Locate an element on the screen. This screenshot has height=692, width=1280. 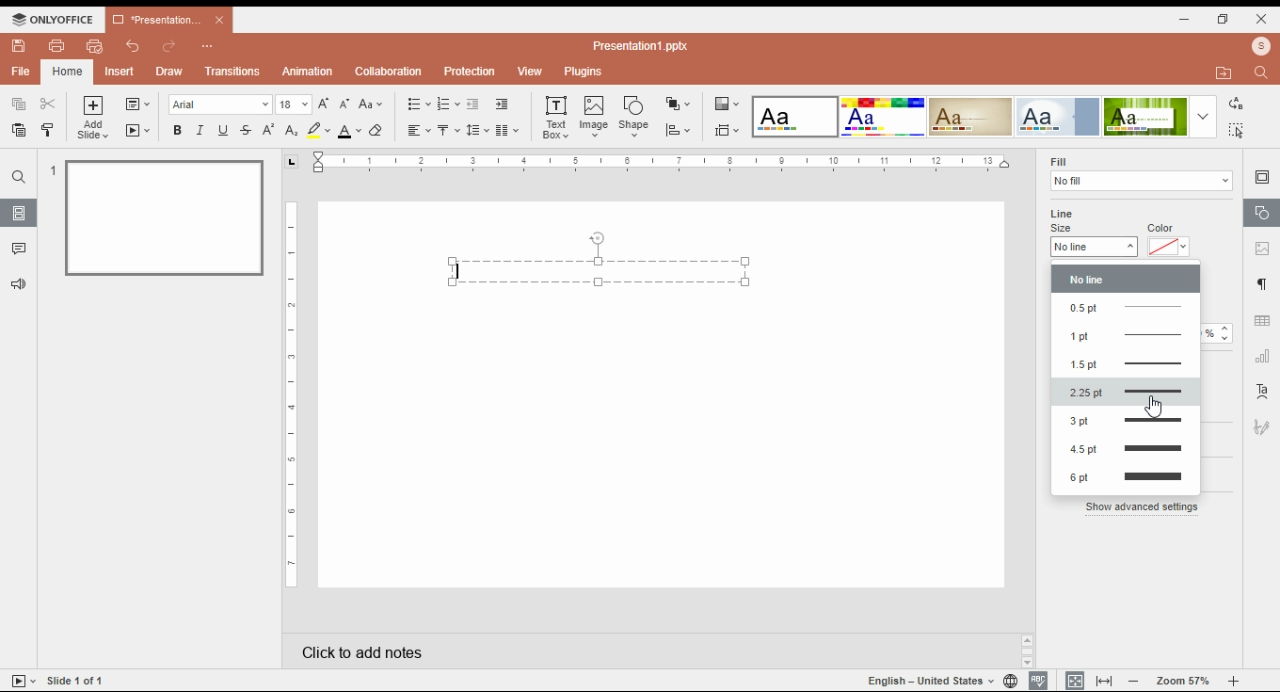
cut is located at coordinates (48, 103).